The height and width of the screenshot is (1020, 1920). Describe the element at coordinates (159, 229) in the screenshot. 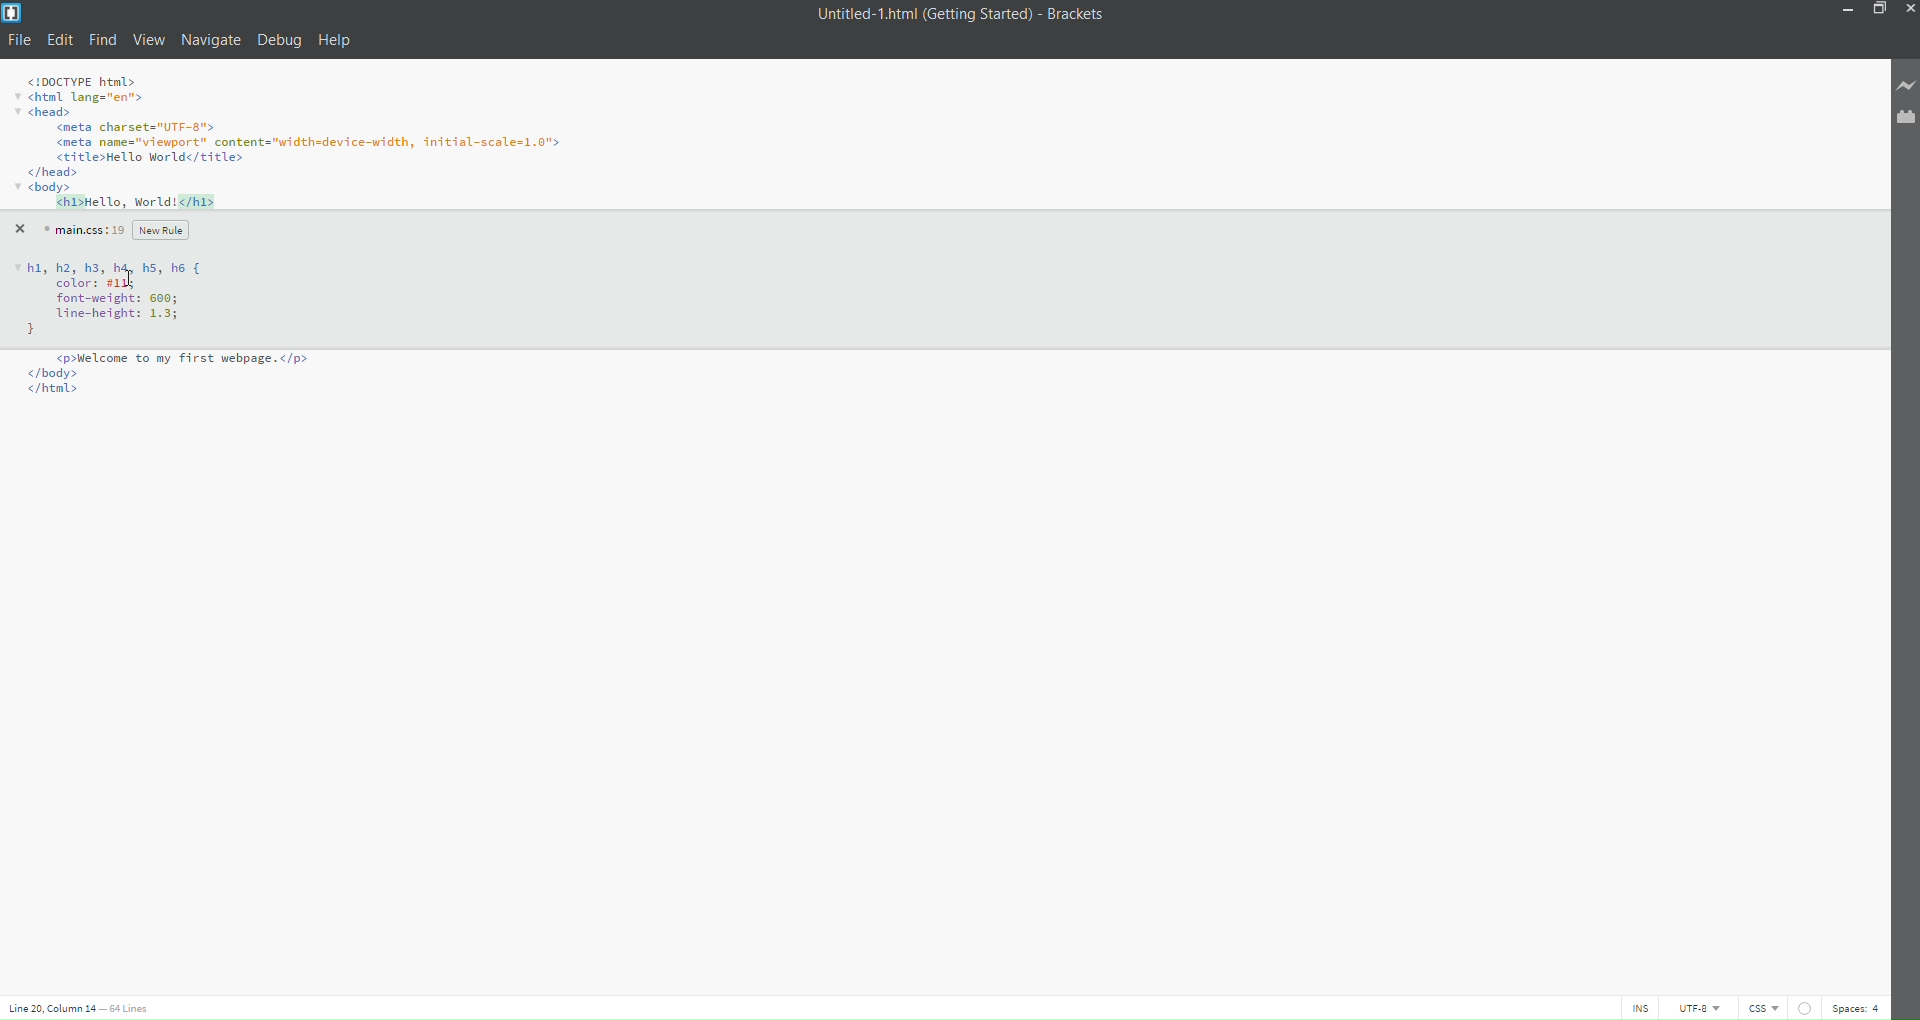

I see `new rule` at that location.